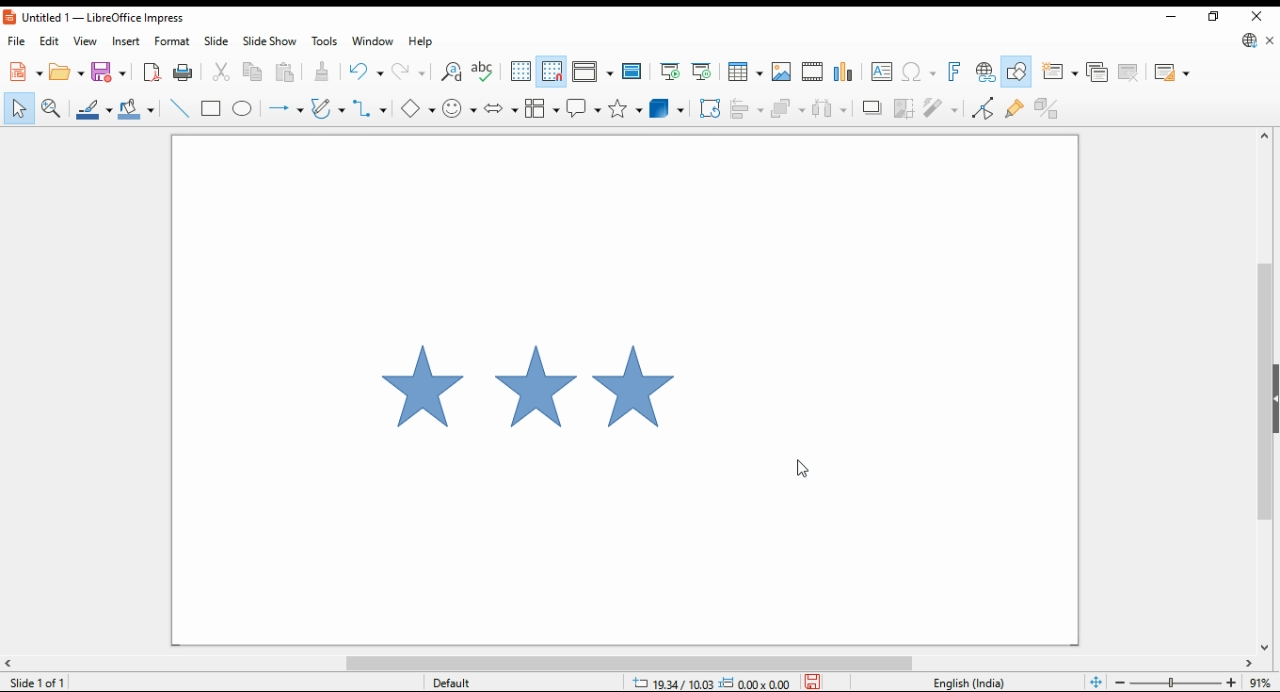  What do you see at coordinates (268, 42) in the screenshot?
I see `slide show` at bounding box center [268, 42].